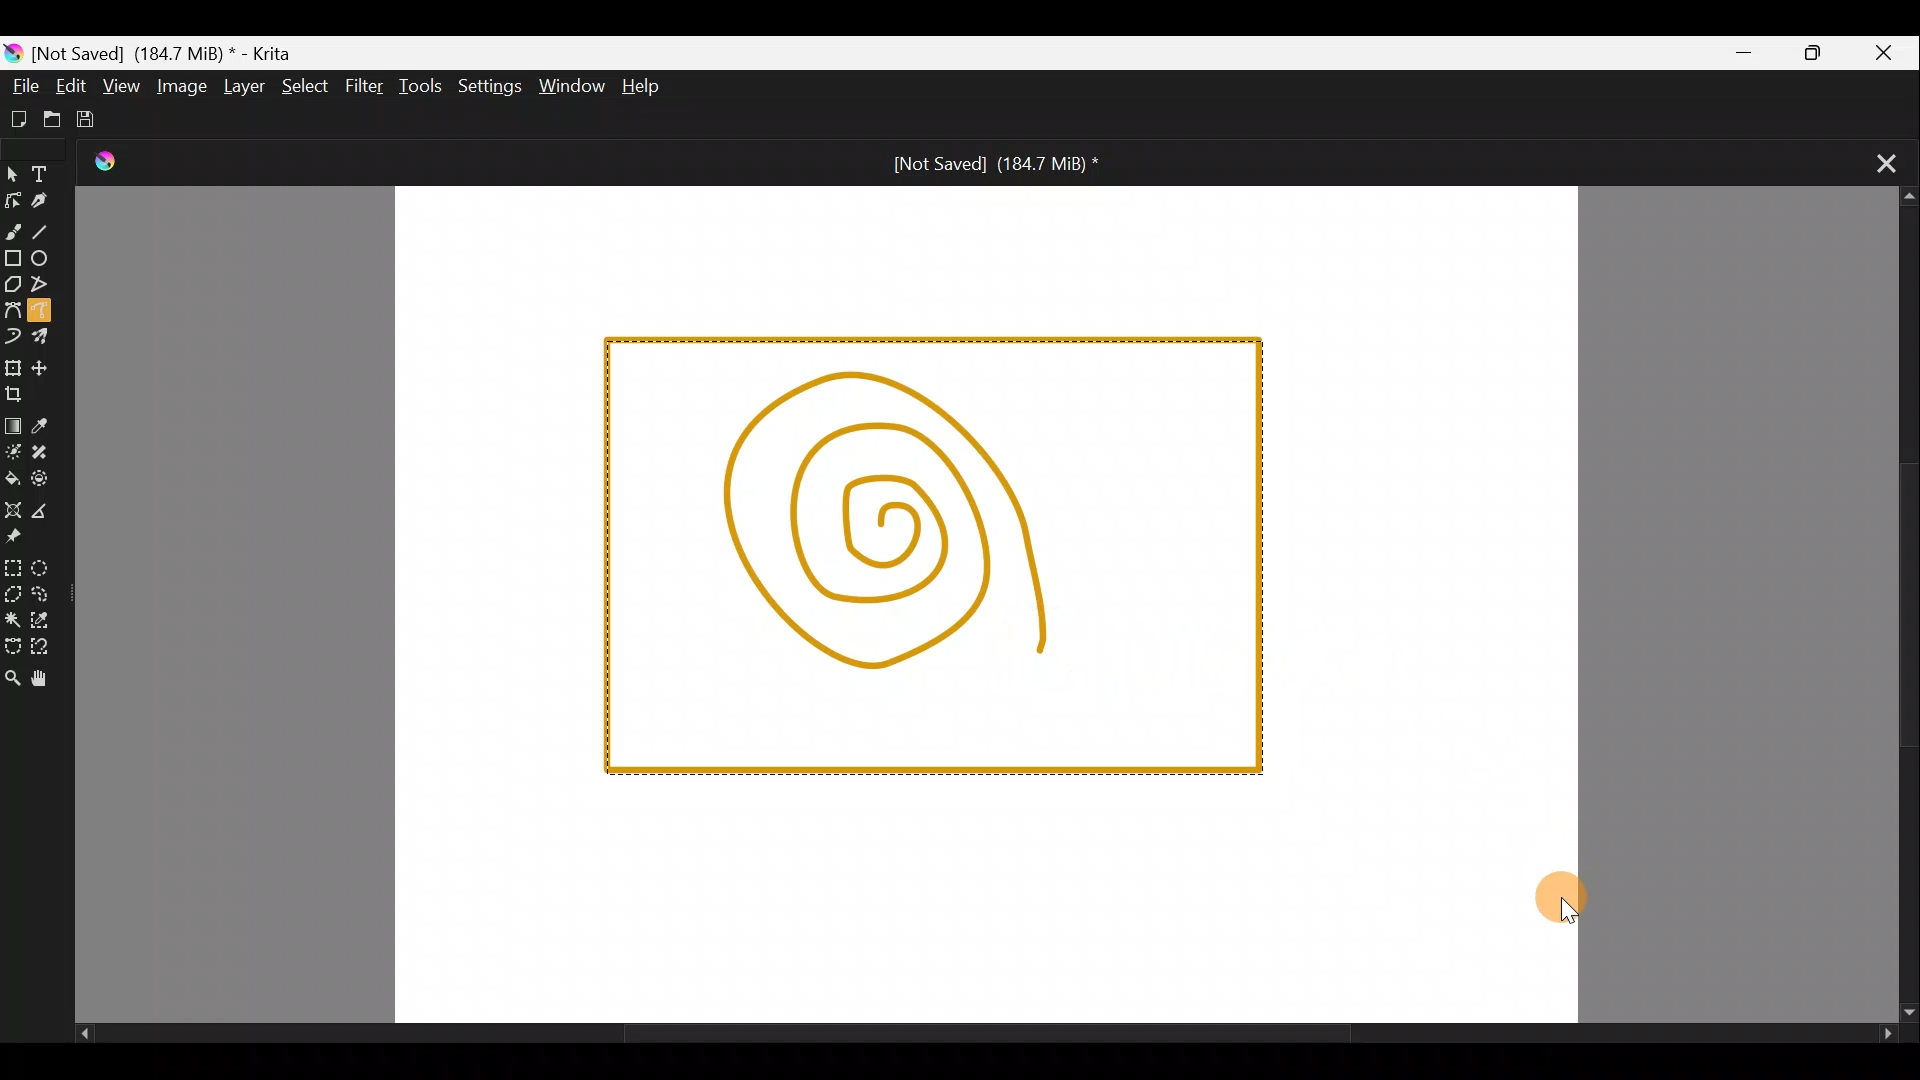 This screenshot has height=1080, width=1920. What do you see at coordinates (12, 678) in the screenshot?
I see `Zoom tool` at bounding box center [12, 678].